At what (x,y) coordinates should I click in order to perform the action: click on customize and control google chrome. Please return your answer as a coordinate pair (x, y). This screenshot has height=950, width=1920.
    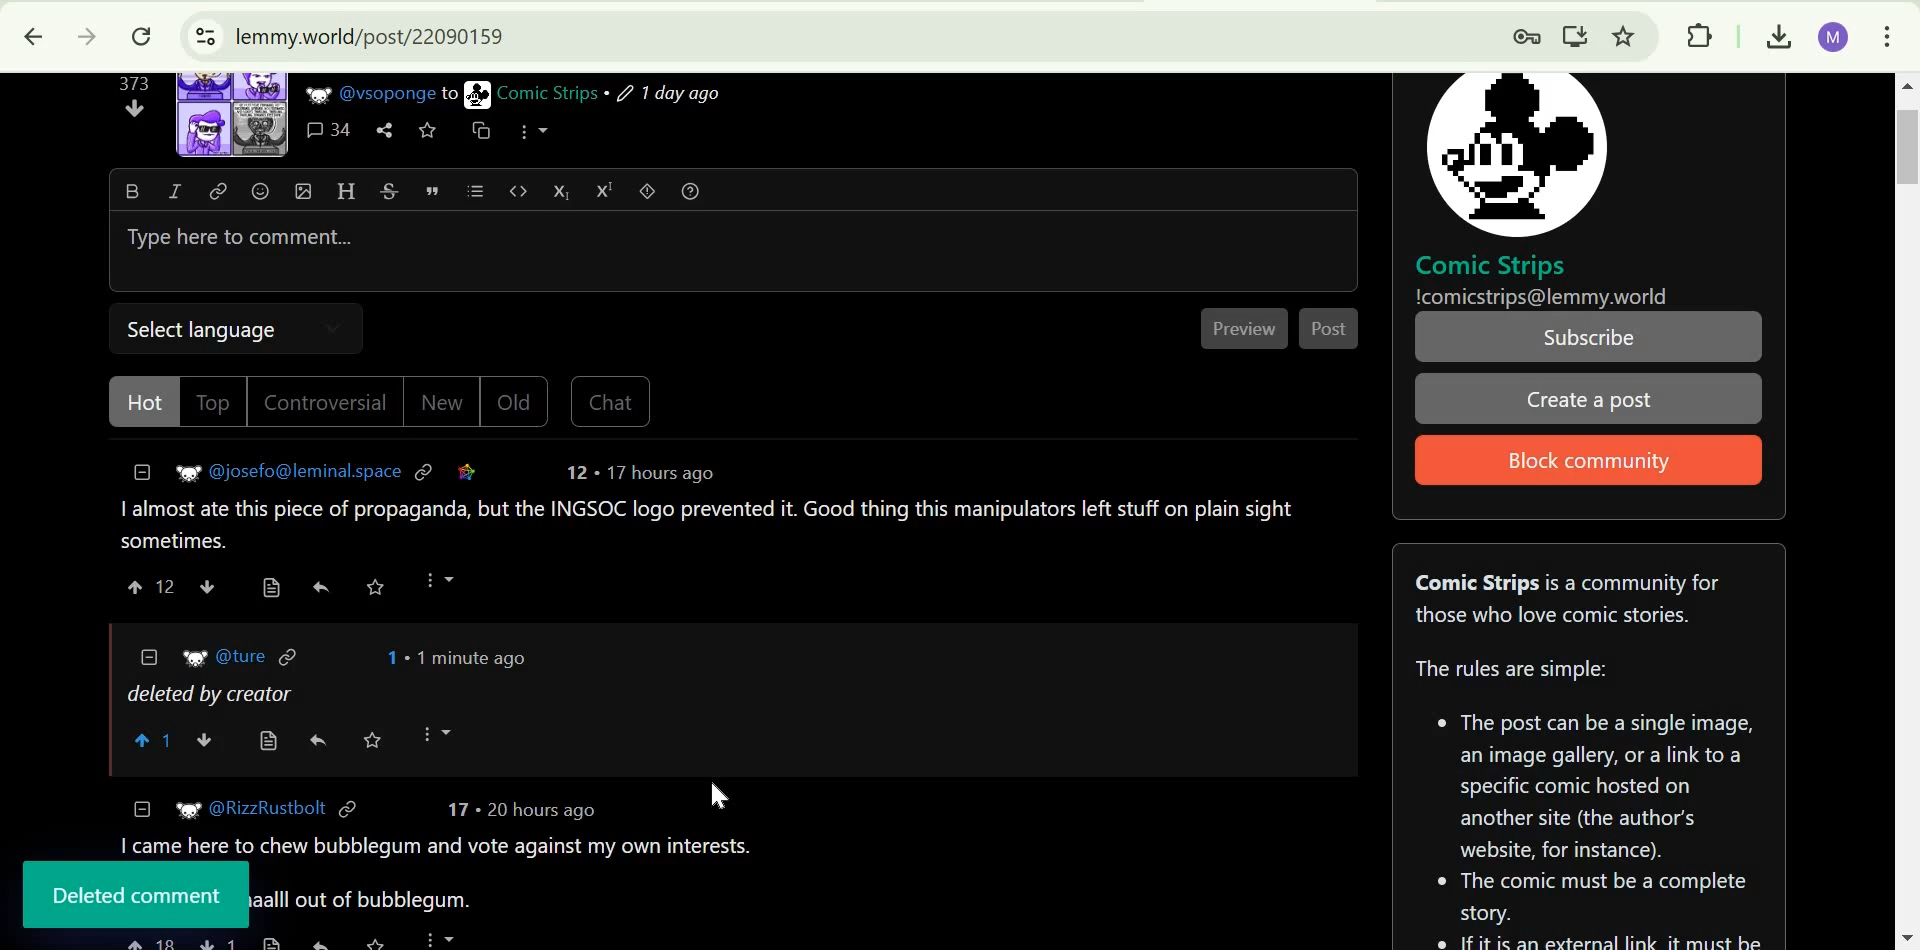
    Looking at the image, I should click on (1888, 33).